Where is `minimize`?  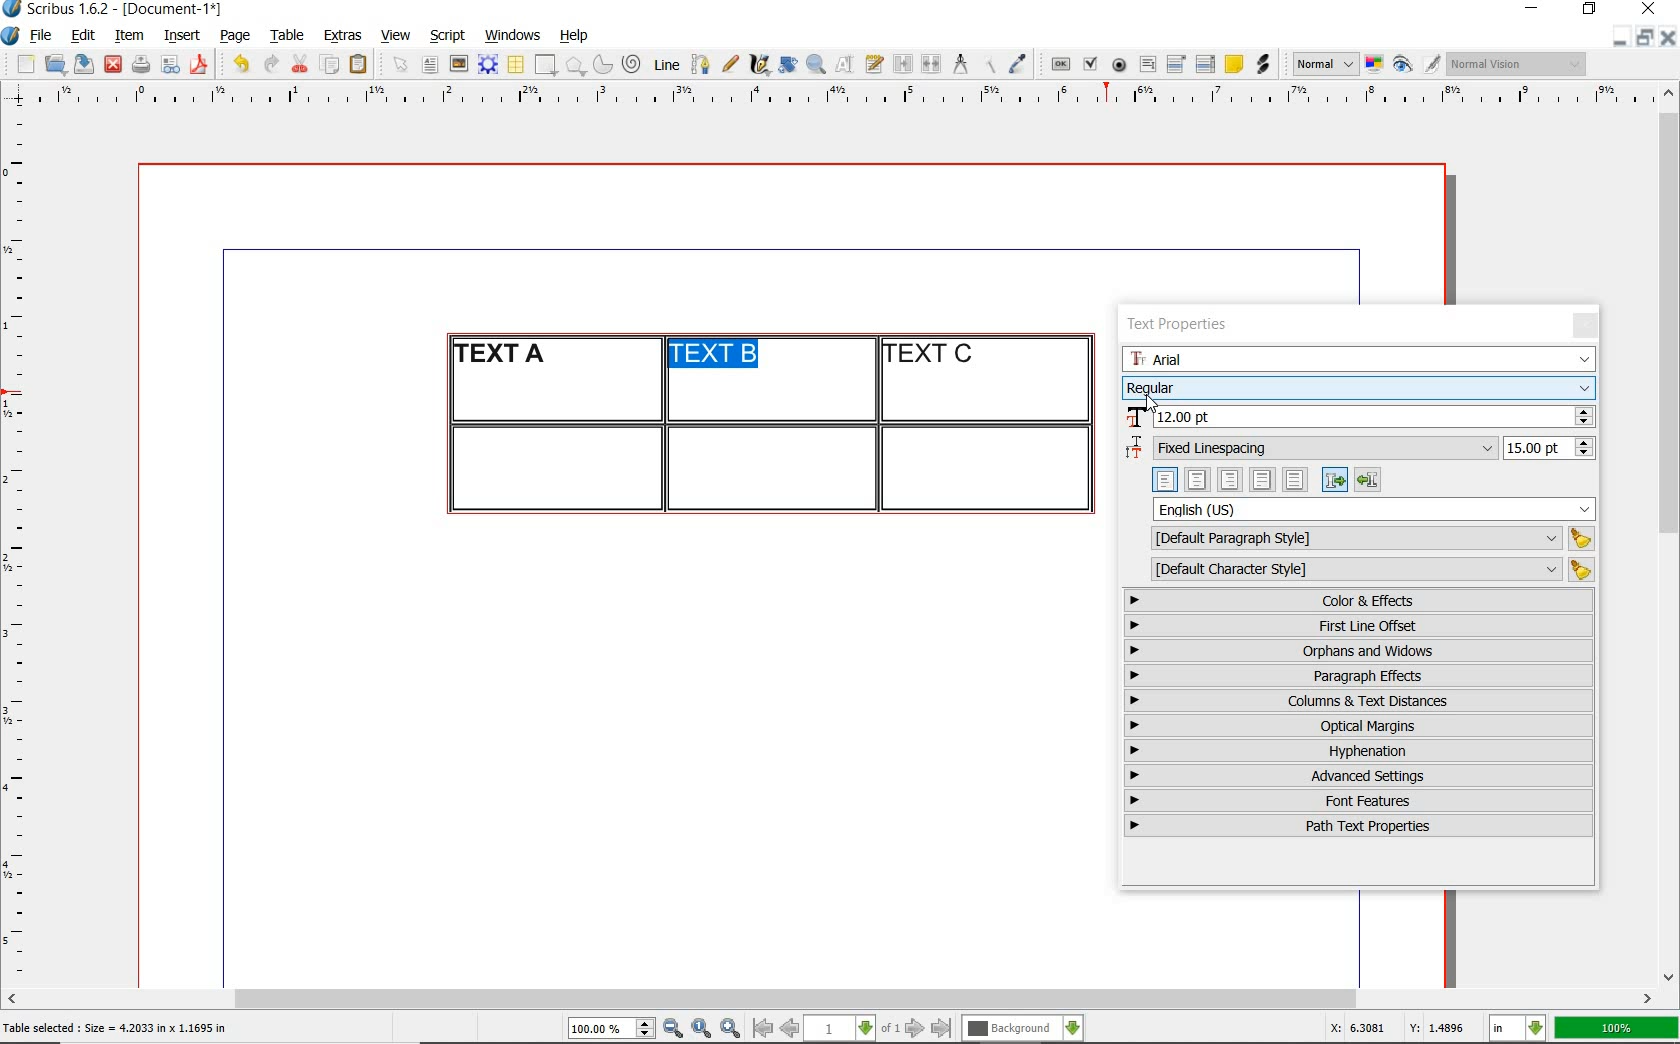 minimize is located at coordinates (1621, 36).